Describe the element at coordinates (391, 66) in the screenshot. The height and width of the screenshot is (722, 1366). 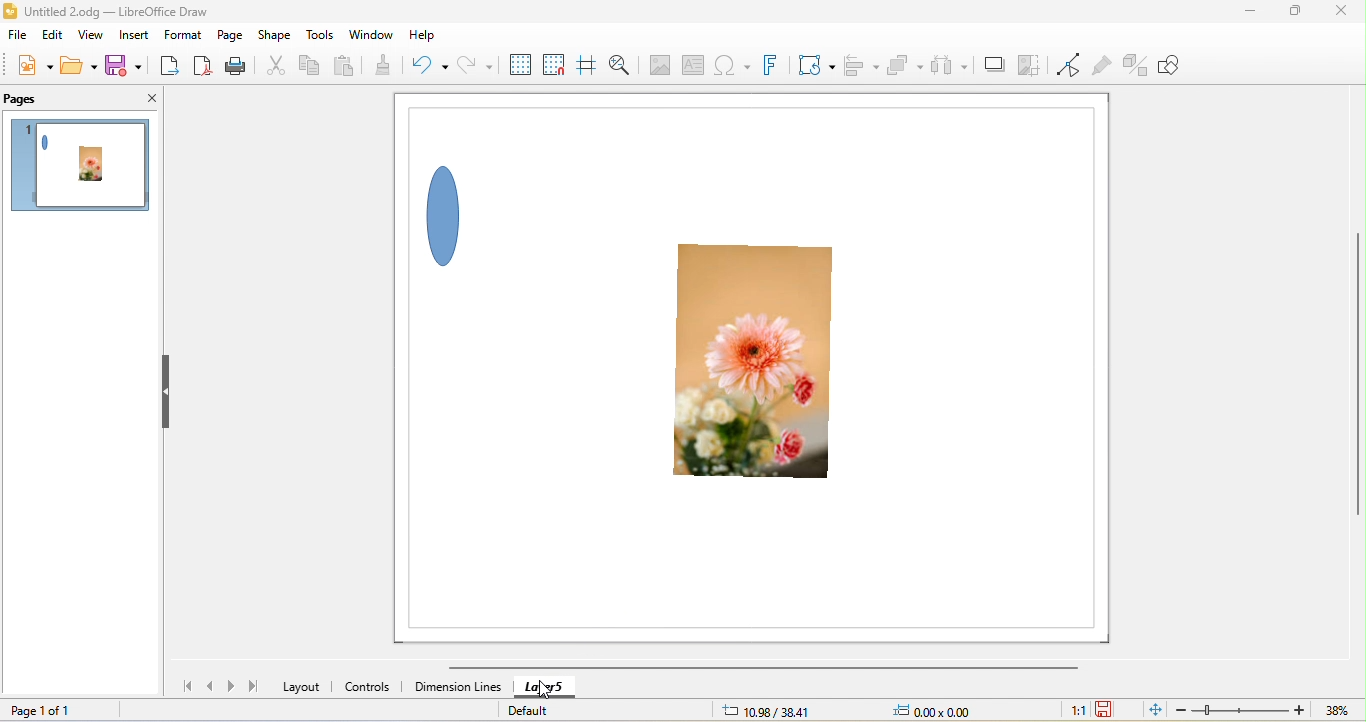
I see `clone formatting` at that location.